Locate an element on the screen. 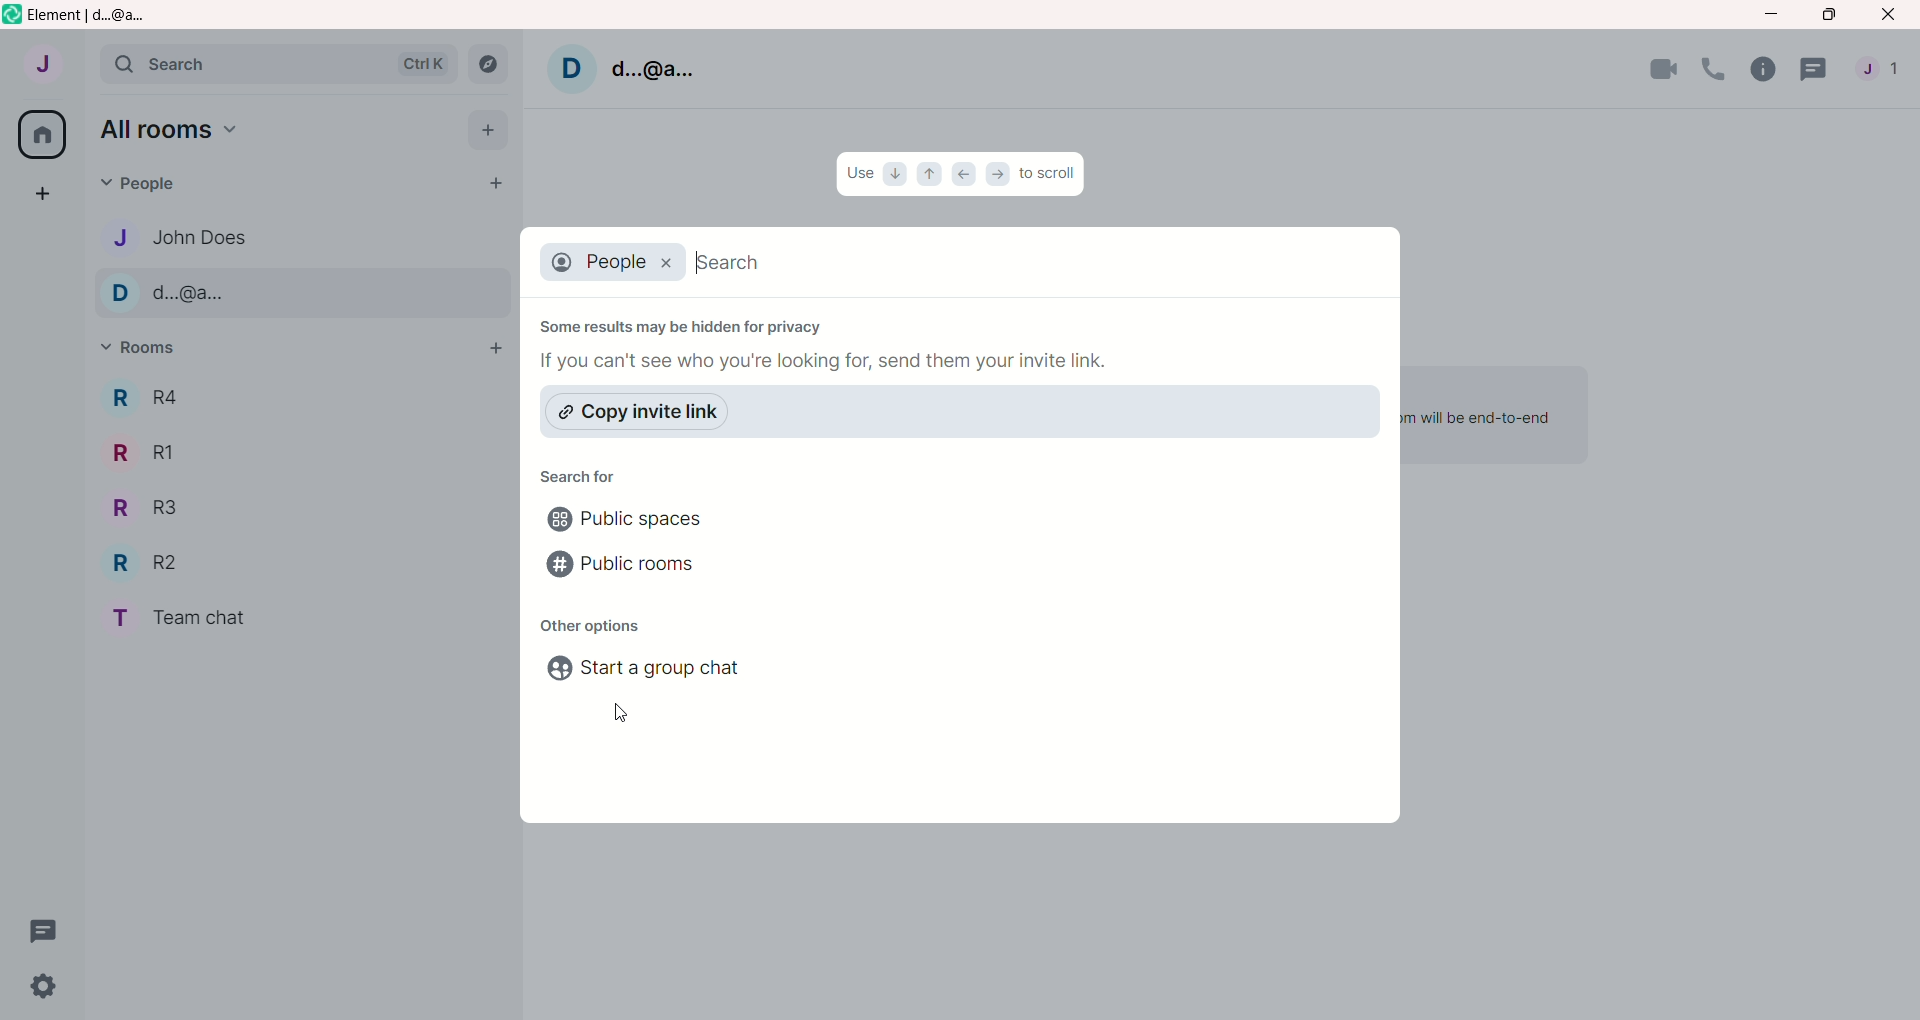 The width and height of the screenshot is (1920, 1020). all rooms is located at coordinates (38, 134).